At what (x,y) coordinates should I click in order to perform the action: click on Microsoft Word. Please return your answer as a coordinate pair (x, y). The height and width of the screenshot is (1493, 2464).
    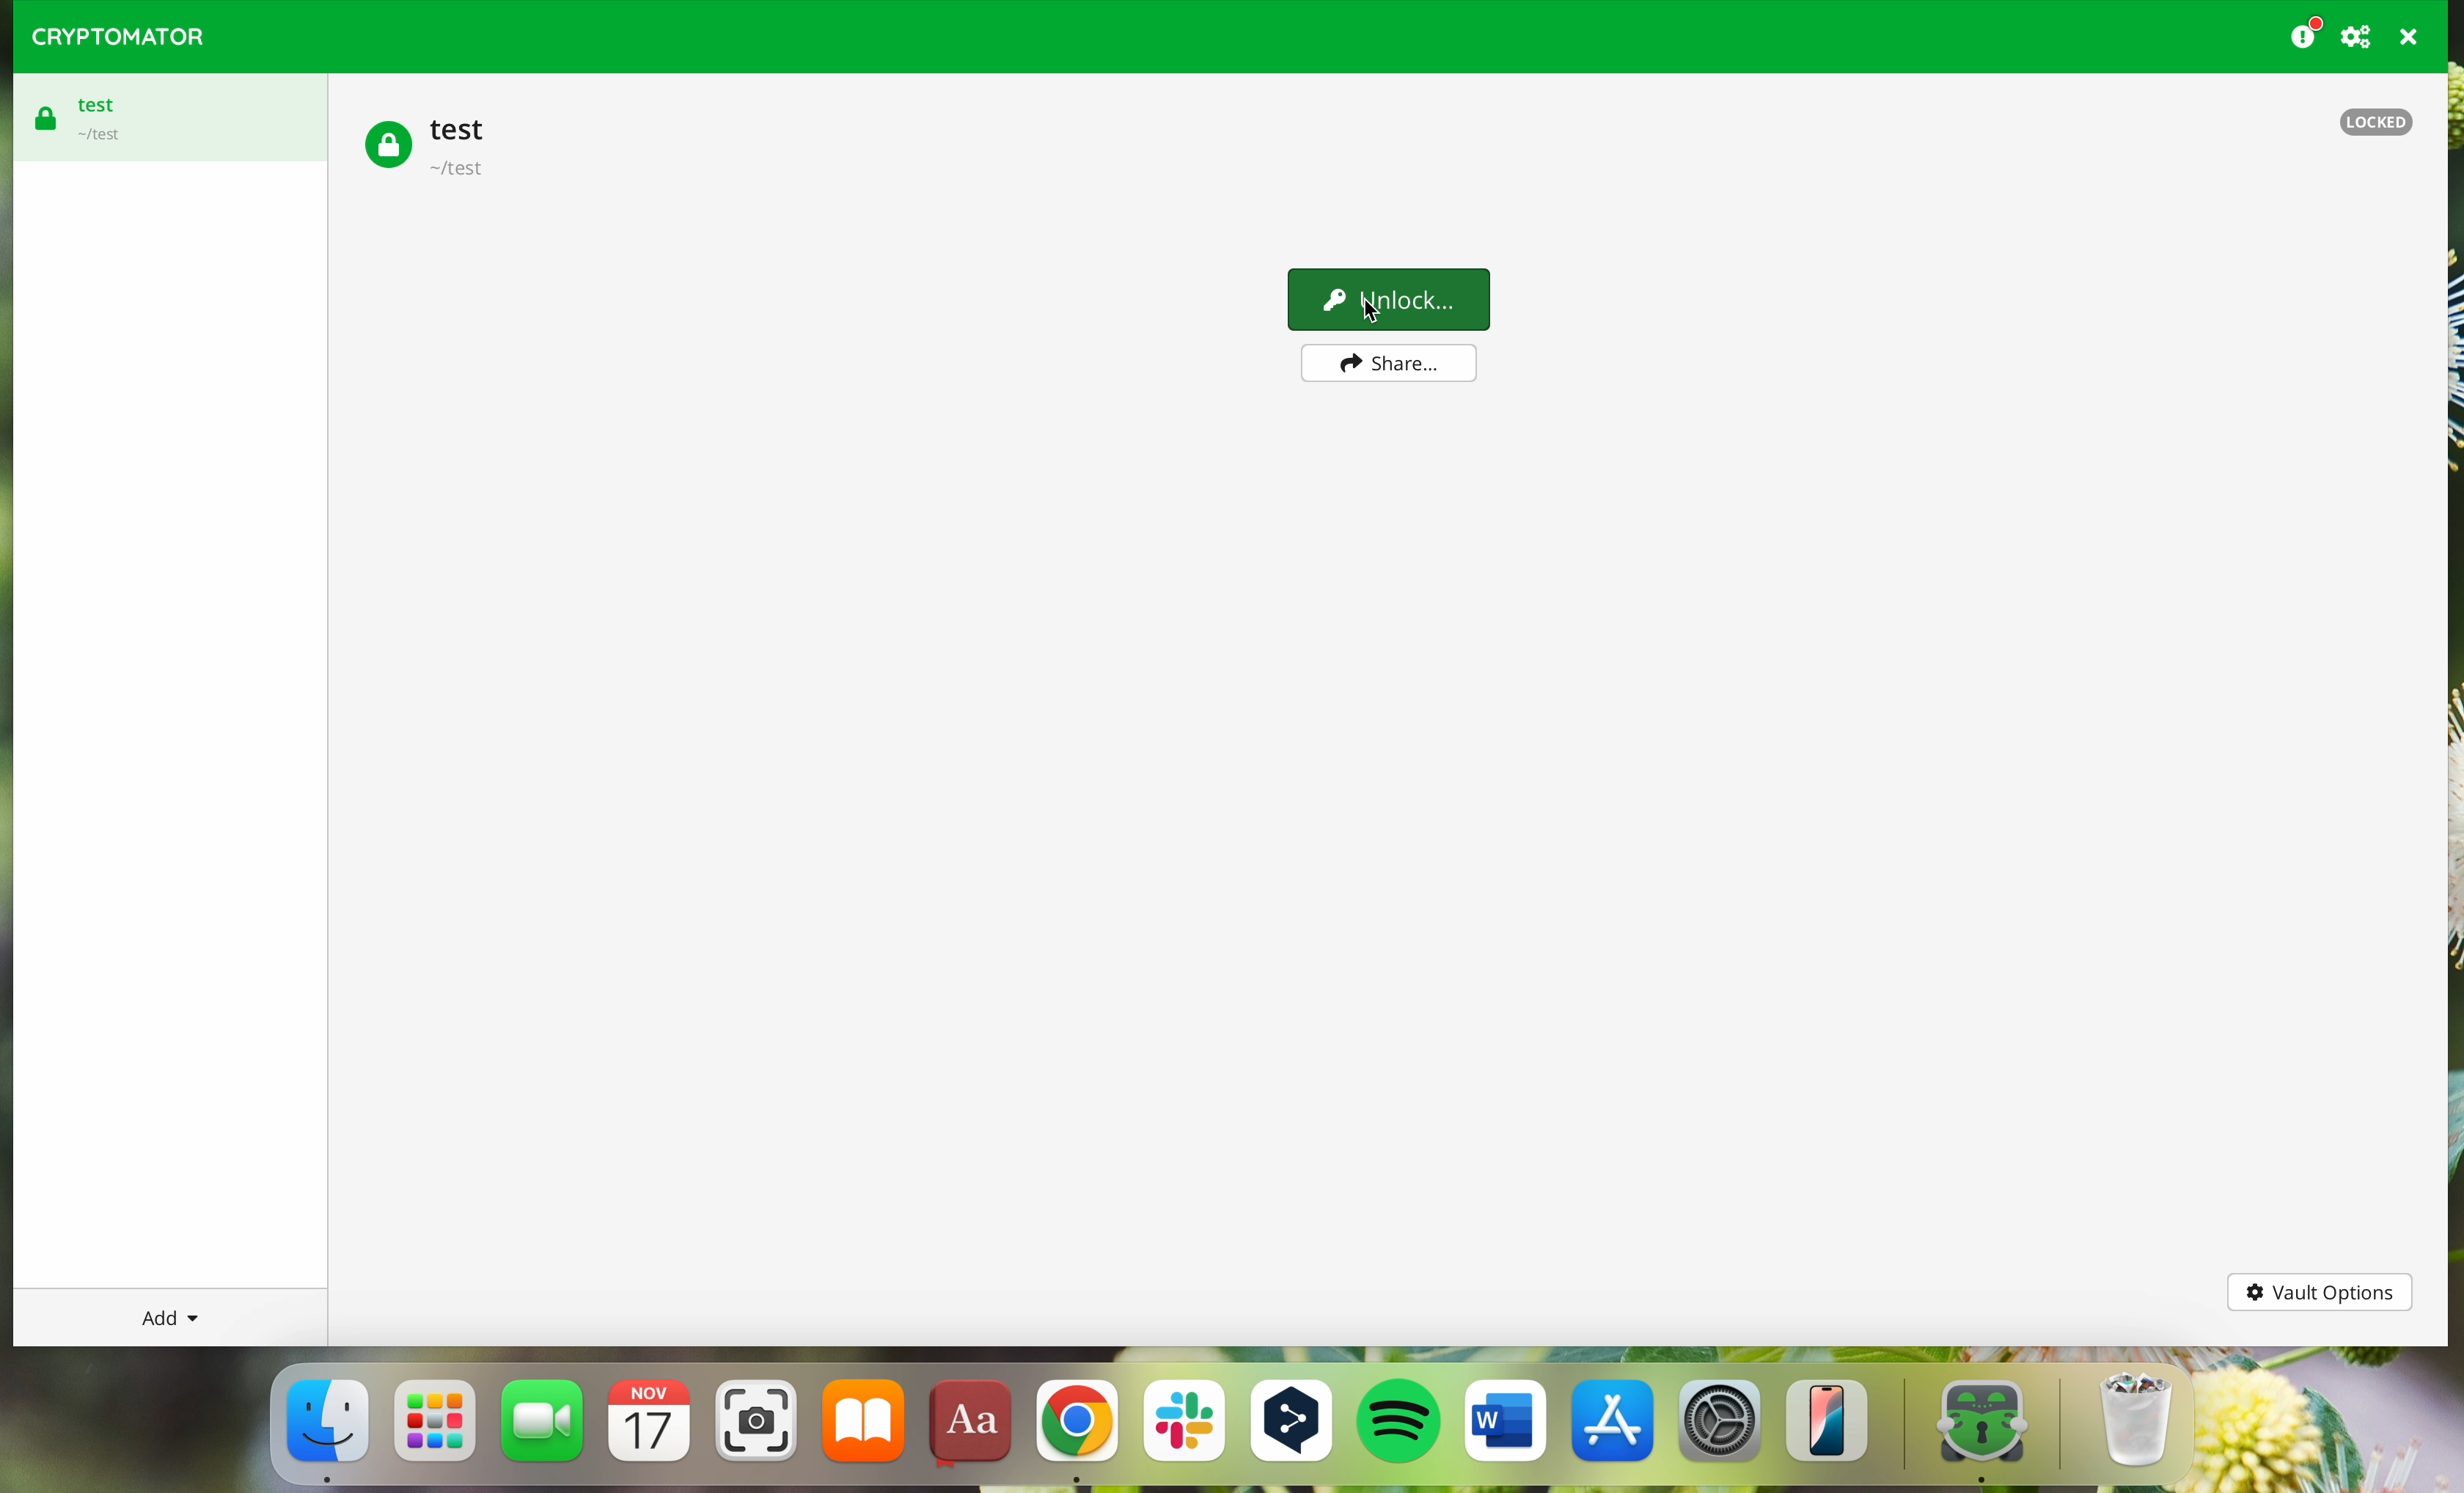
    Looking at the image, I should click on (1506, 1428).